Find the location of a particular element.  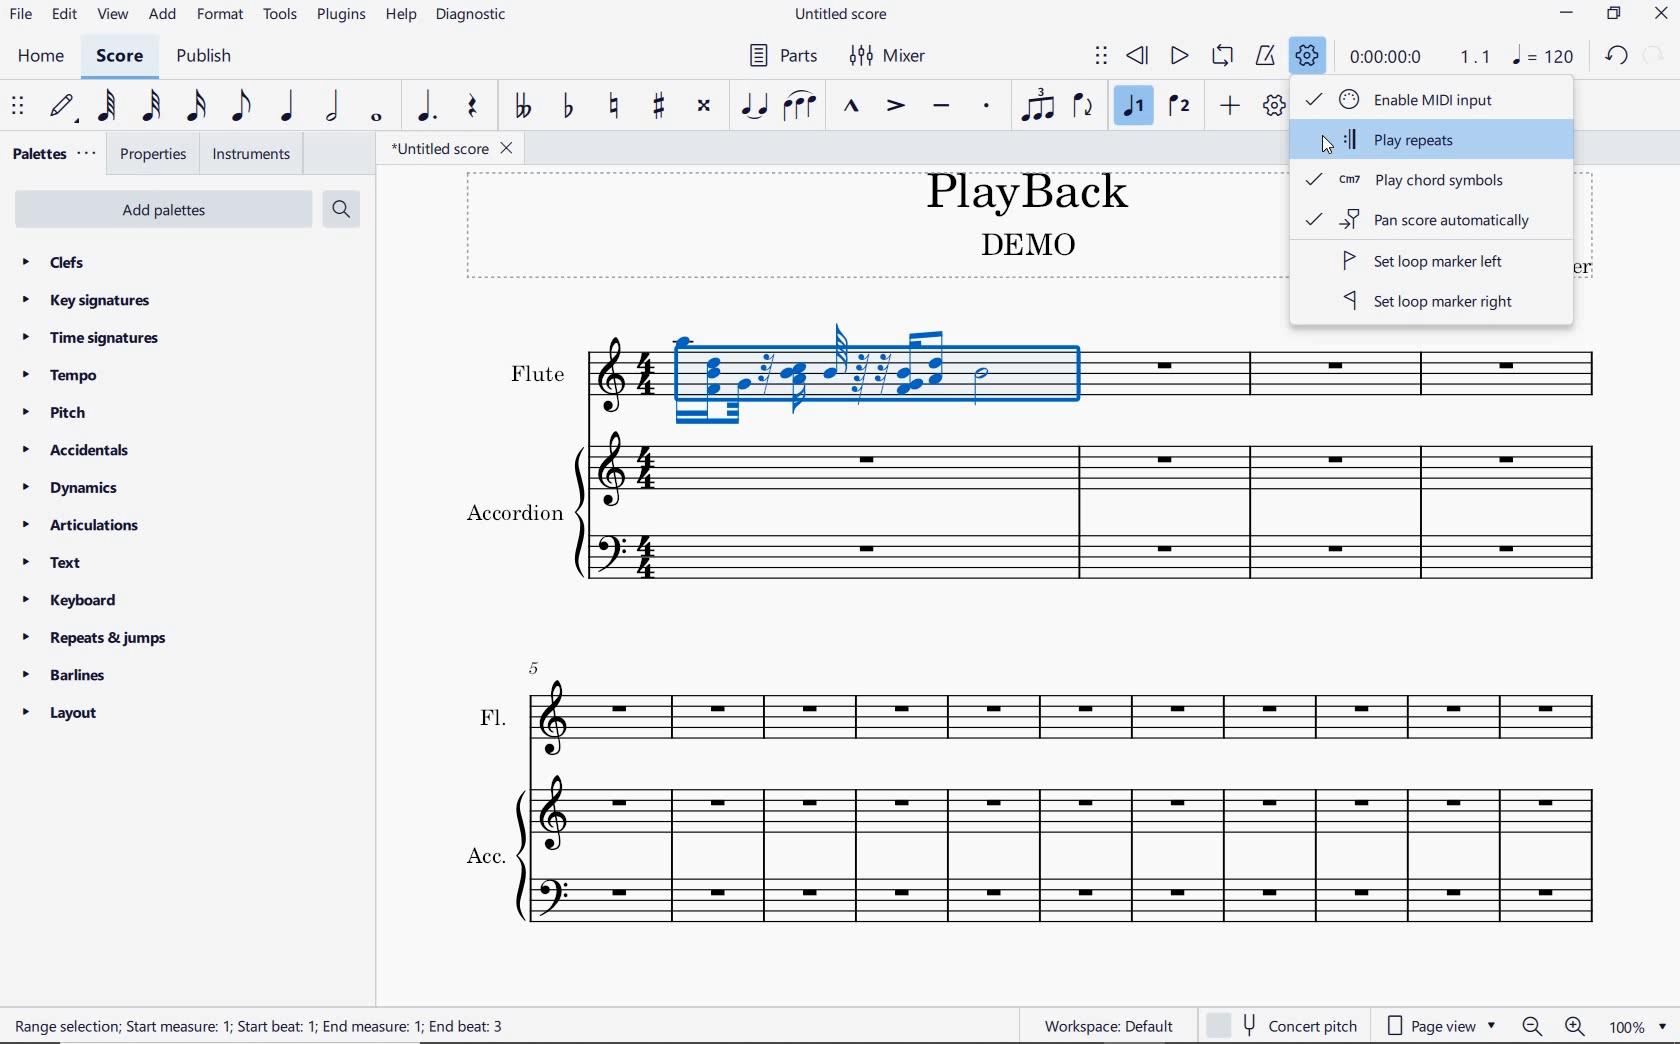

accidentals is located at coordinates (79, 452).